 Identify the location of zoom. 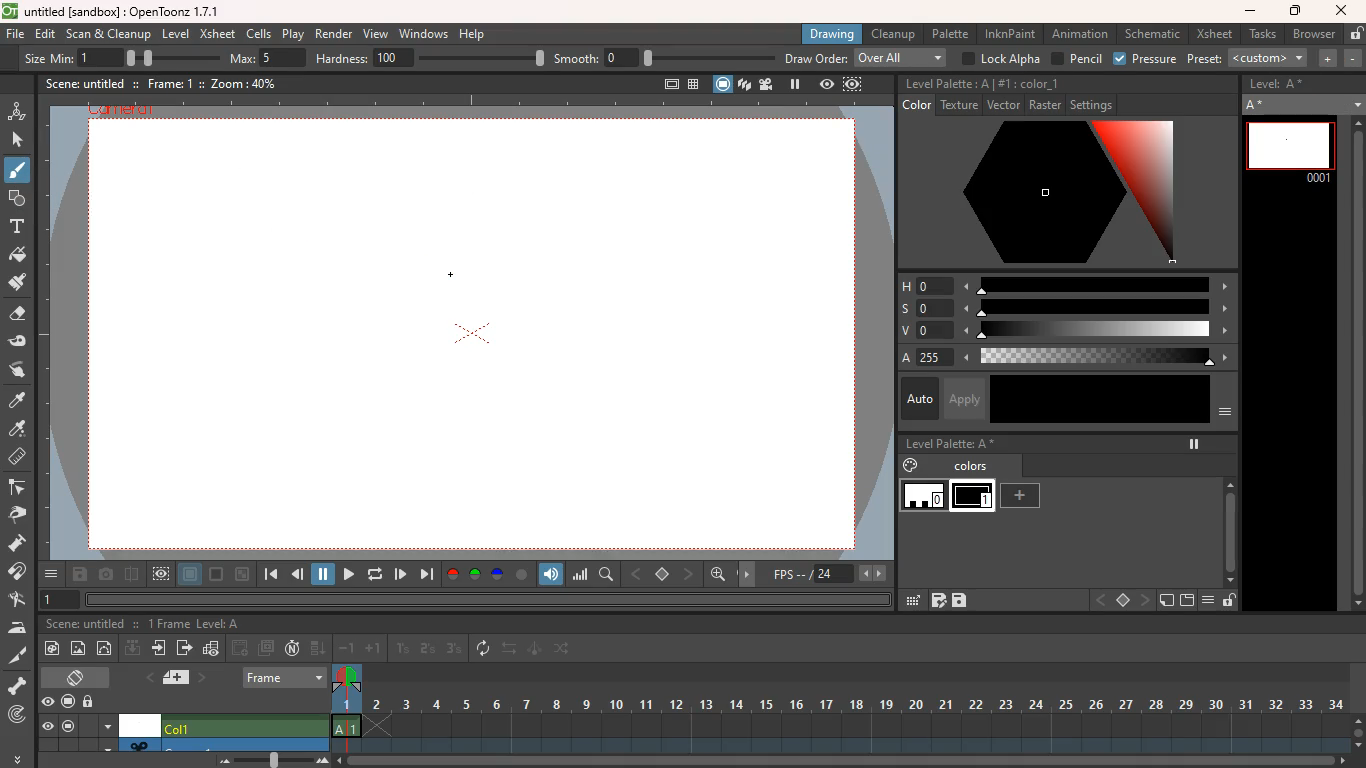
(1358, 730).